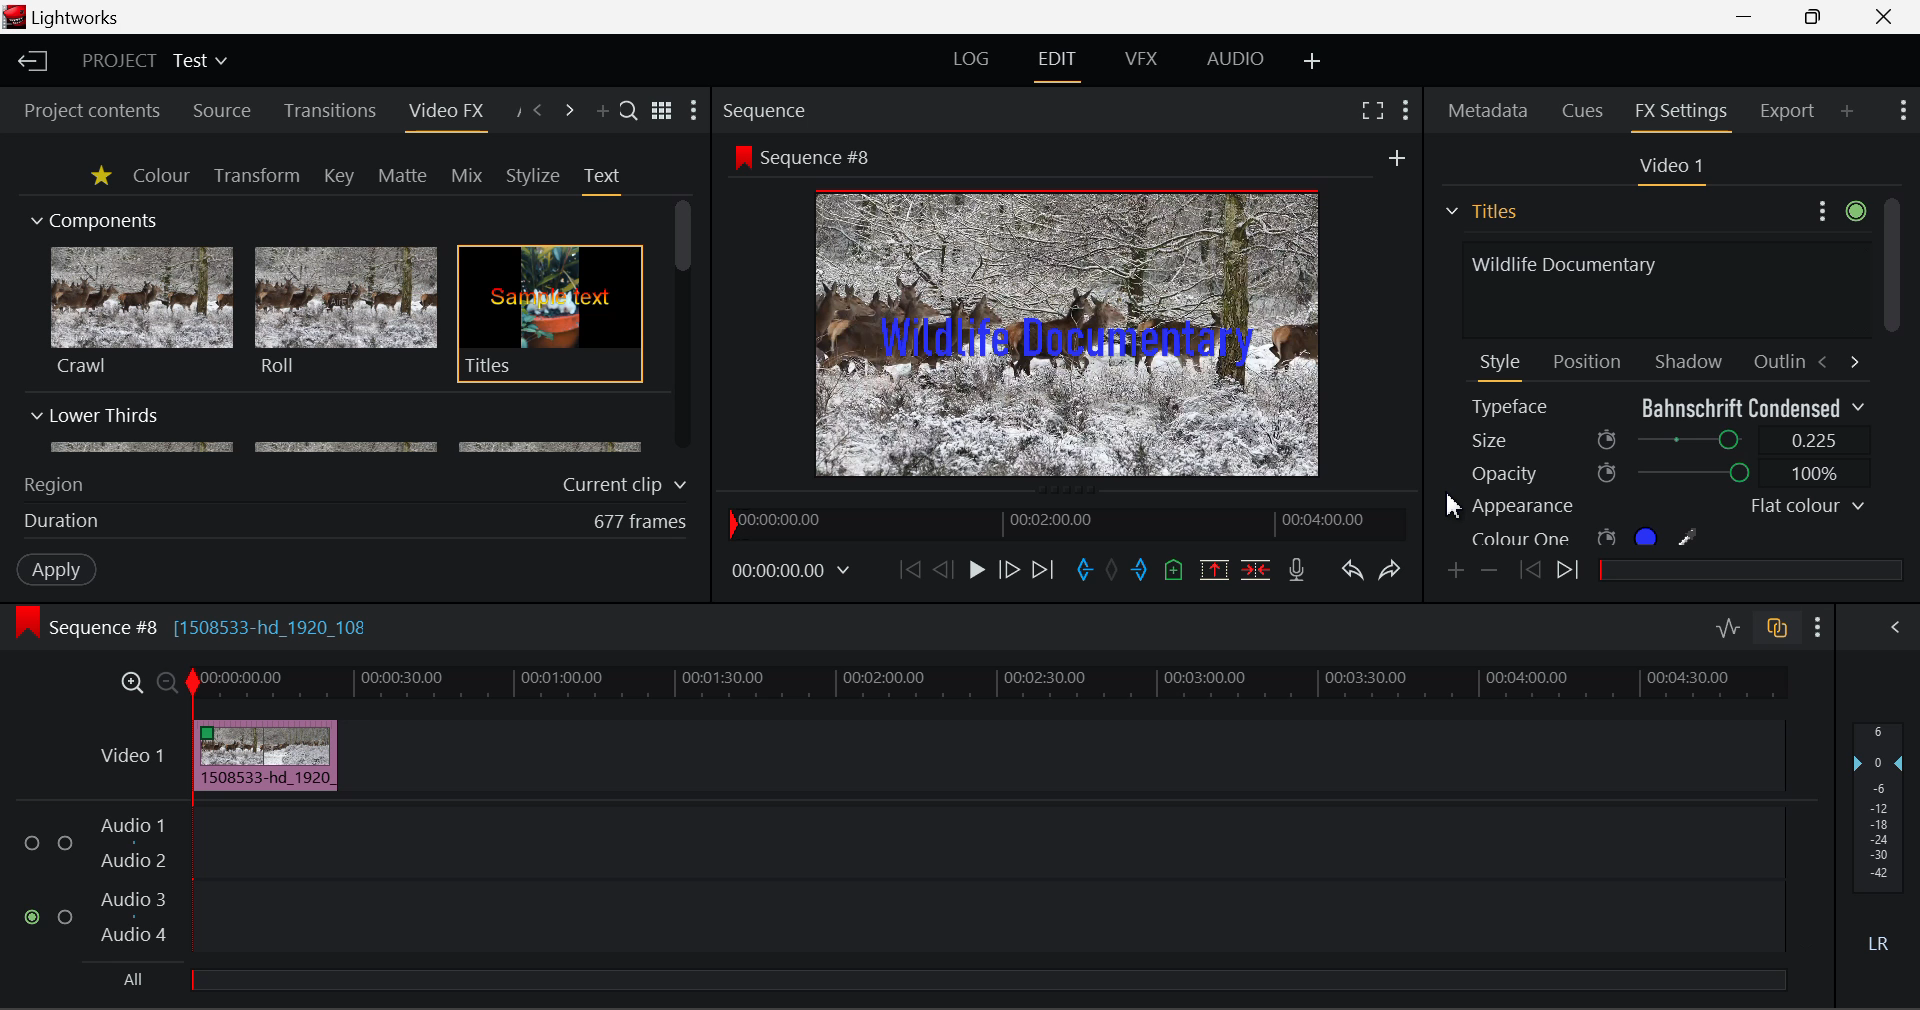 This screenshot has width=1920, height=1010. What do you see at coordinates (1142, 572) in the screenshot?
I see `Mark Out` at bounding box center [1142, 572].